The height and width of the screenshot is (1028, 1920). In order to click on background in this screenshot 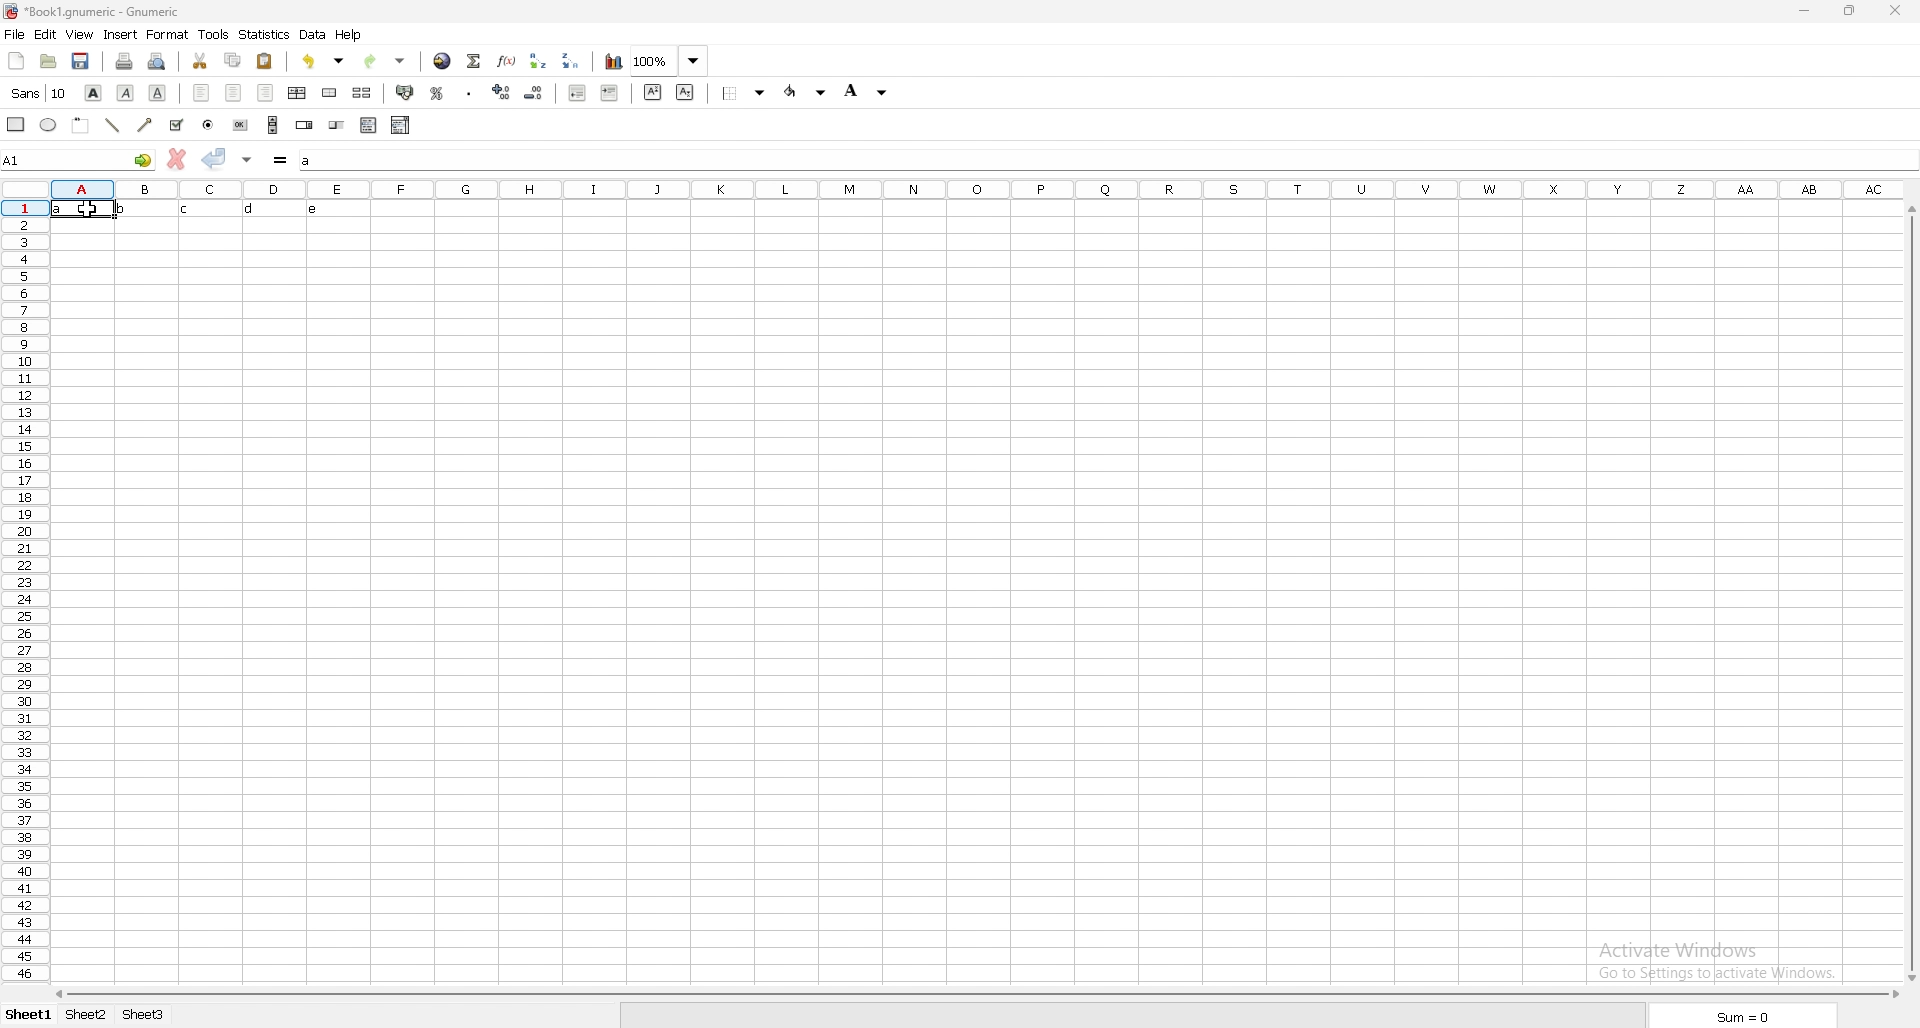, I will do `click(867, 90)`.